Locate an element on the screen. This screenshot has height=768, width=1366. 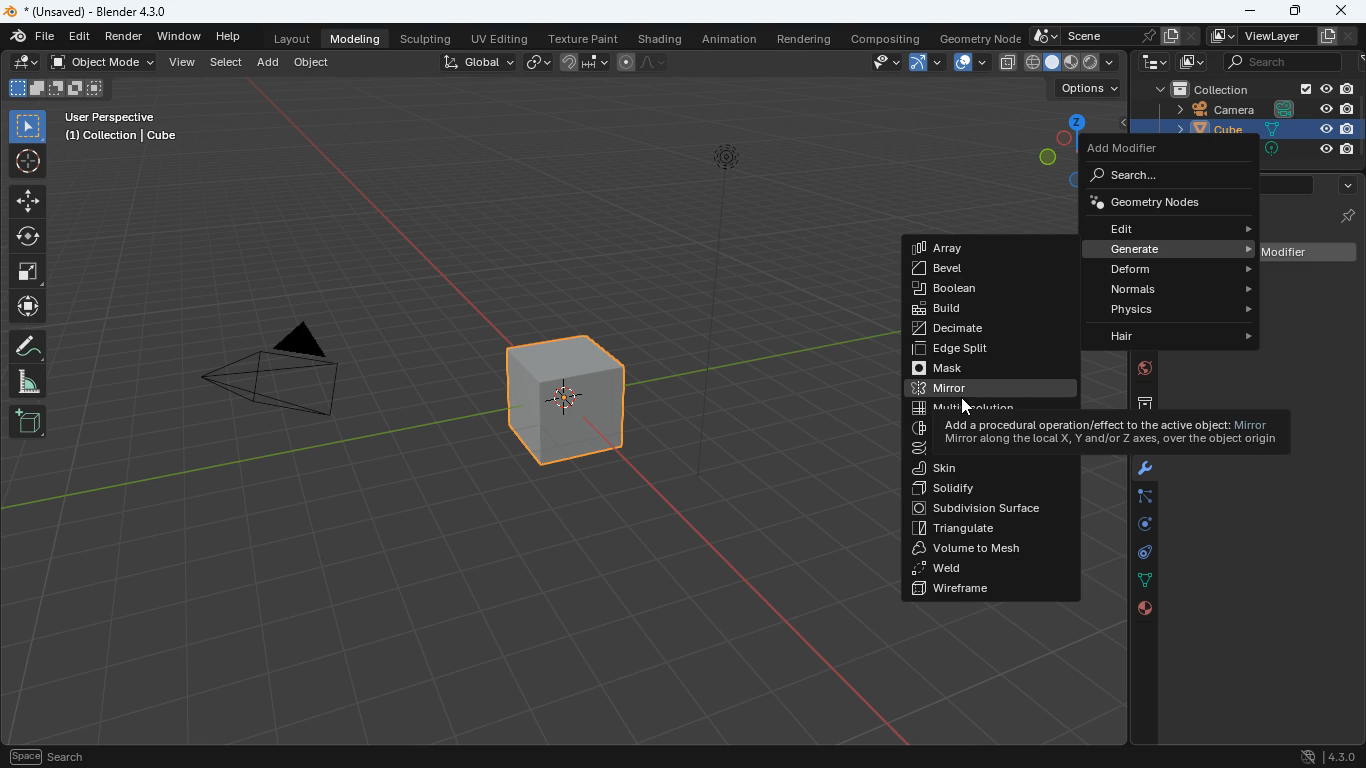
rendering is located at coordinates (804, 41).